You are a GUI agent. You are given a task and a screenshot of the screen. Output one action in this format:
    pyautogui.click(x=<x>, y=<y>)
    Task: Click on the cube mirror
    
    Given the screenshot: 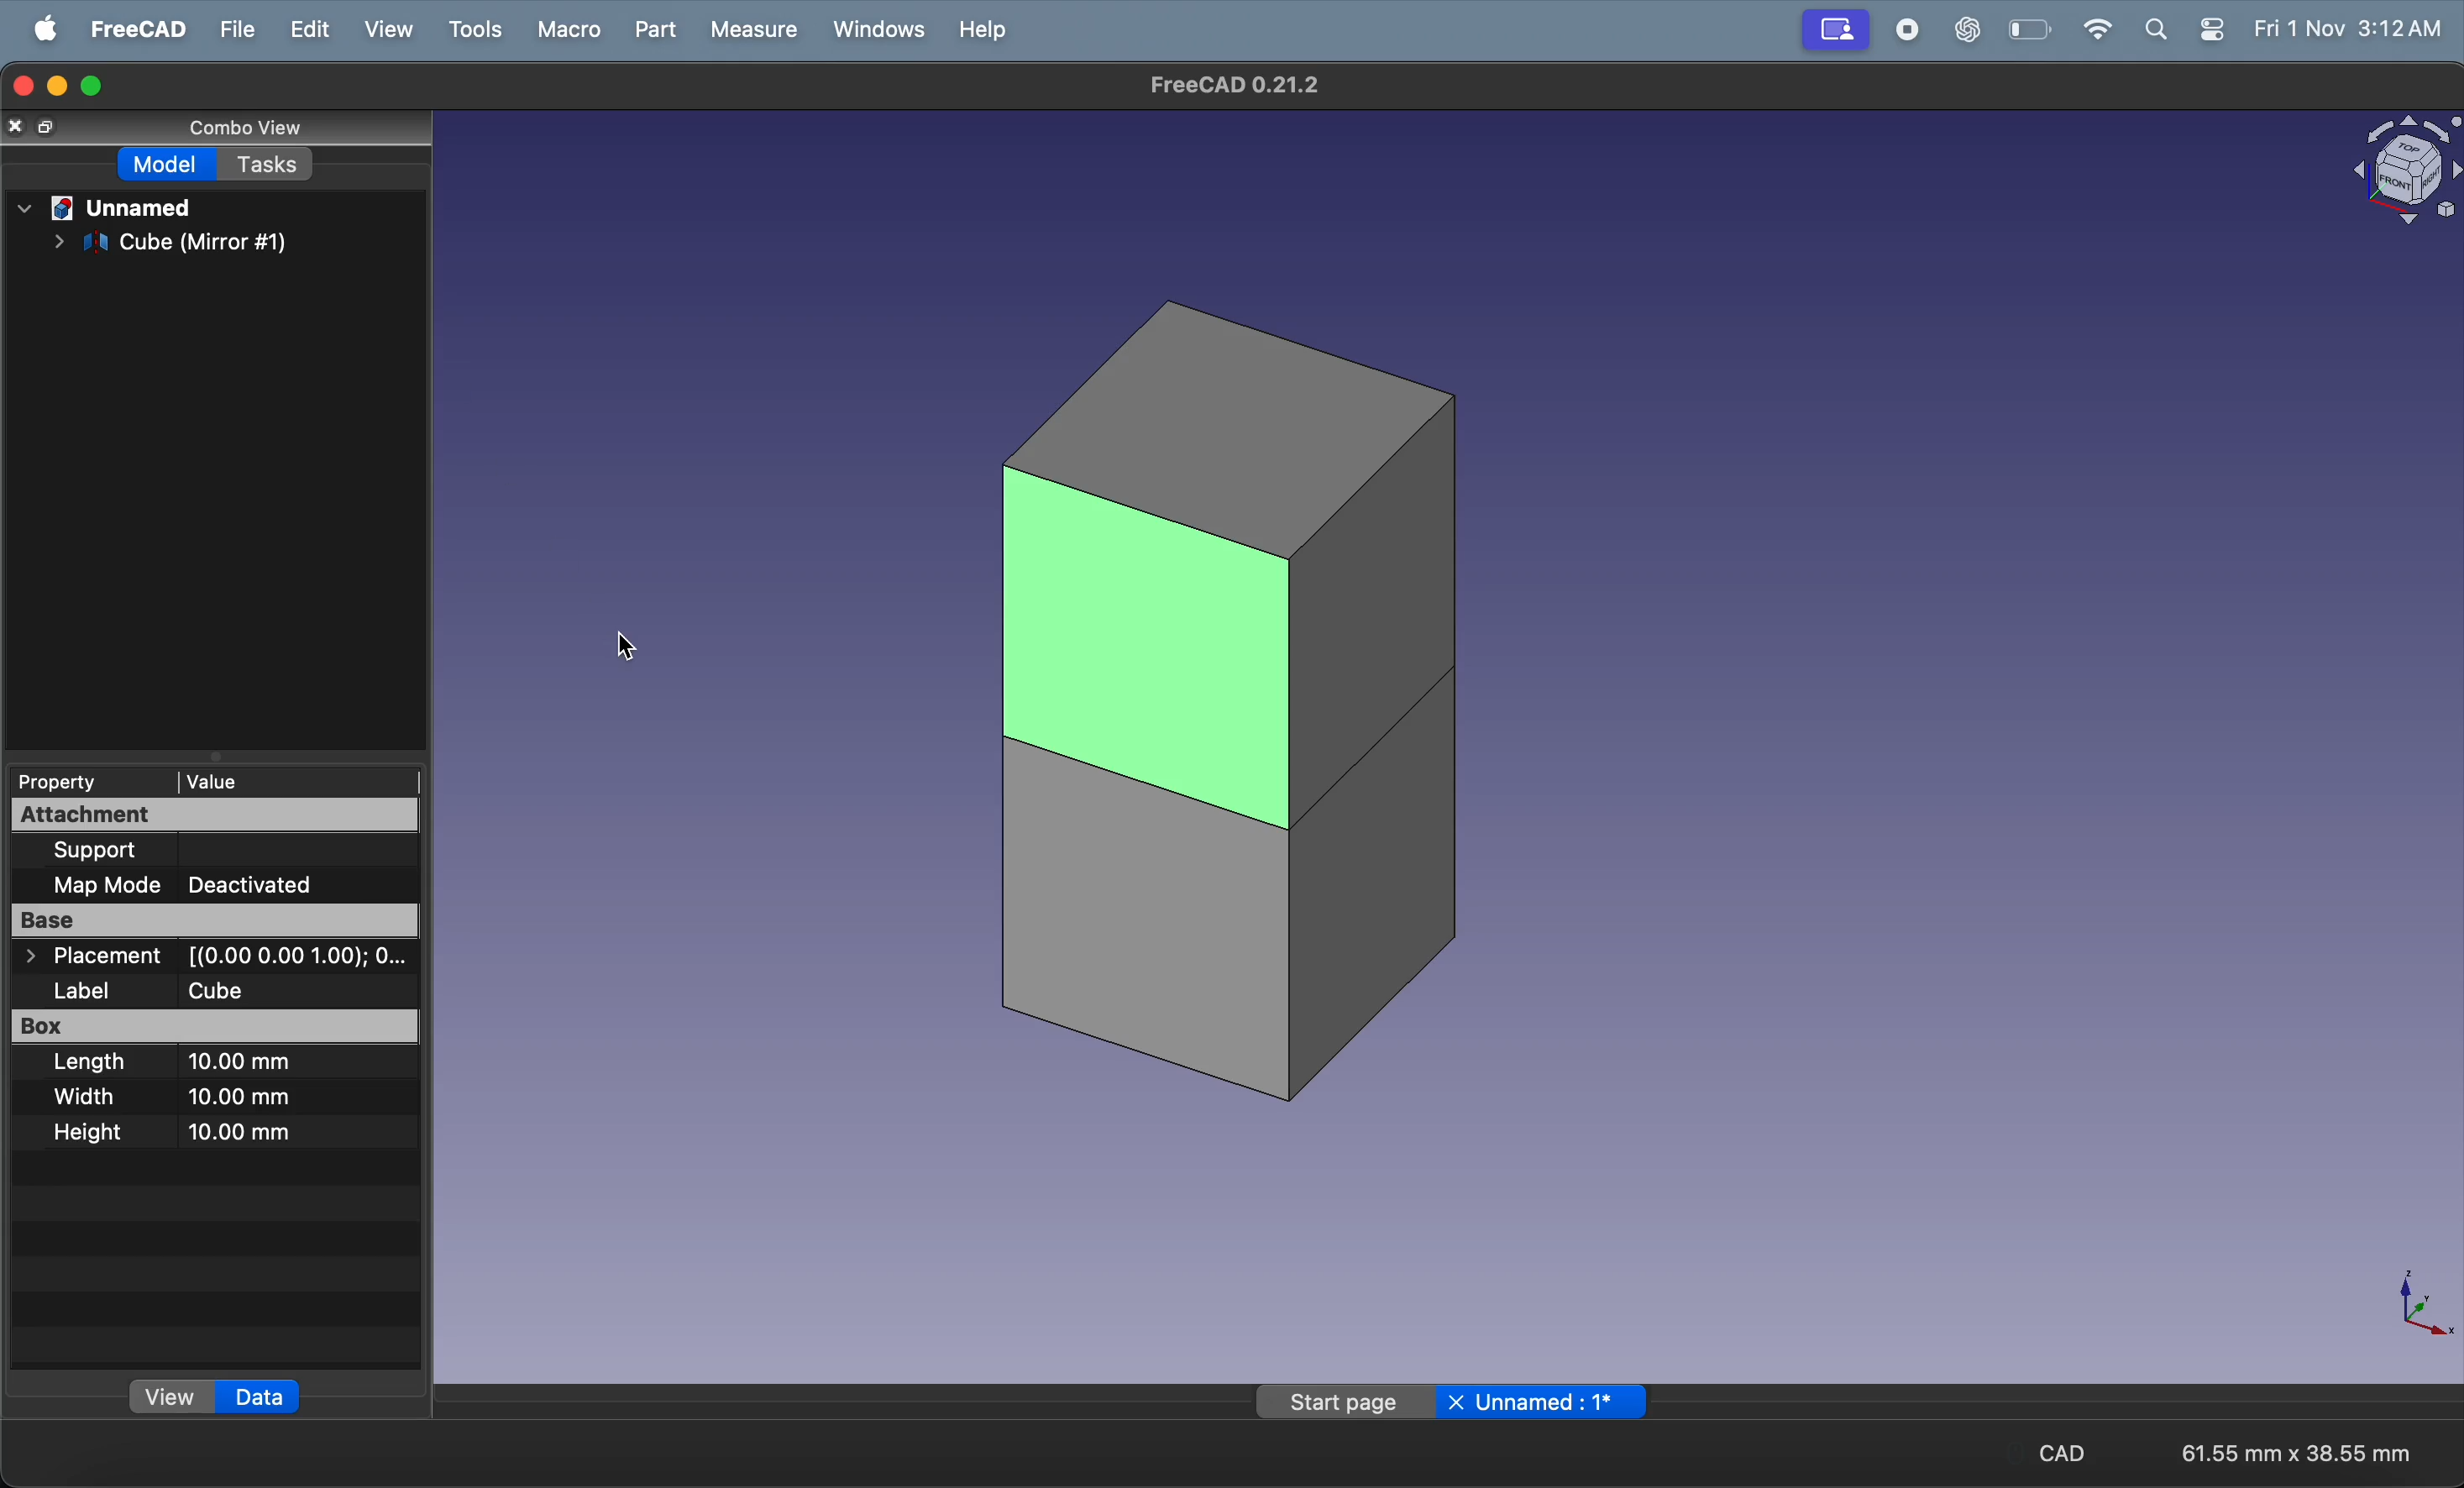 What is the action you would take?
    pyautogui.click(x=162, y=244)
    